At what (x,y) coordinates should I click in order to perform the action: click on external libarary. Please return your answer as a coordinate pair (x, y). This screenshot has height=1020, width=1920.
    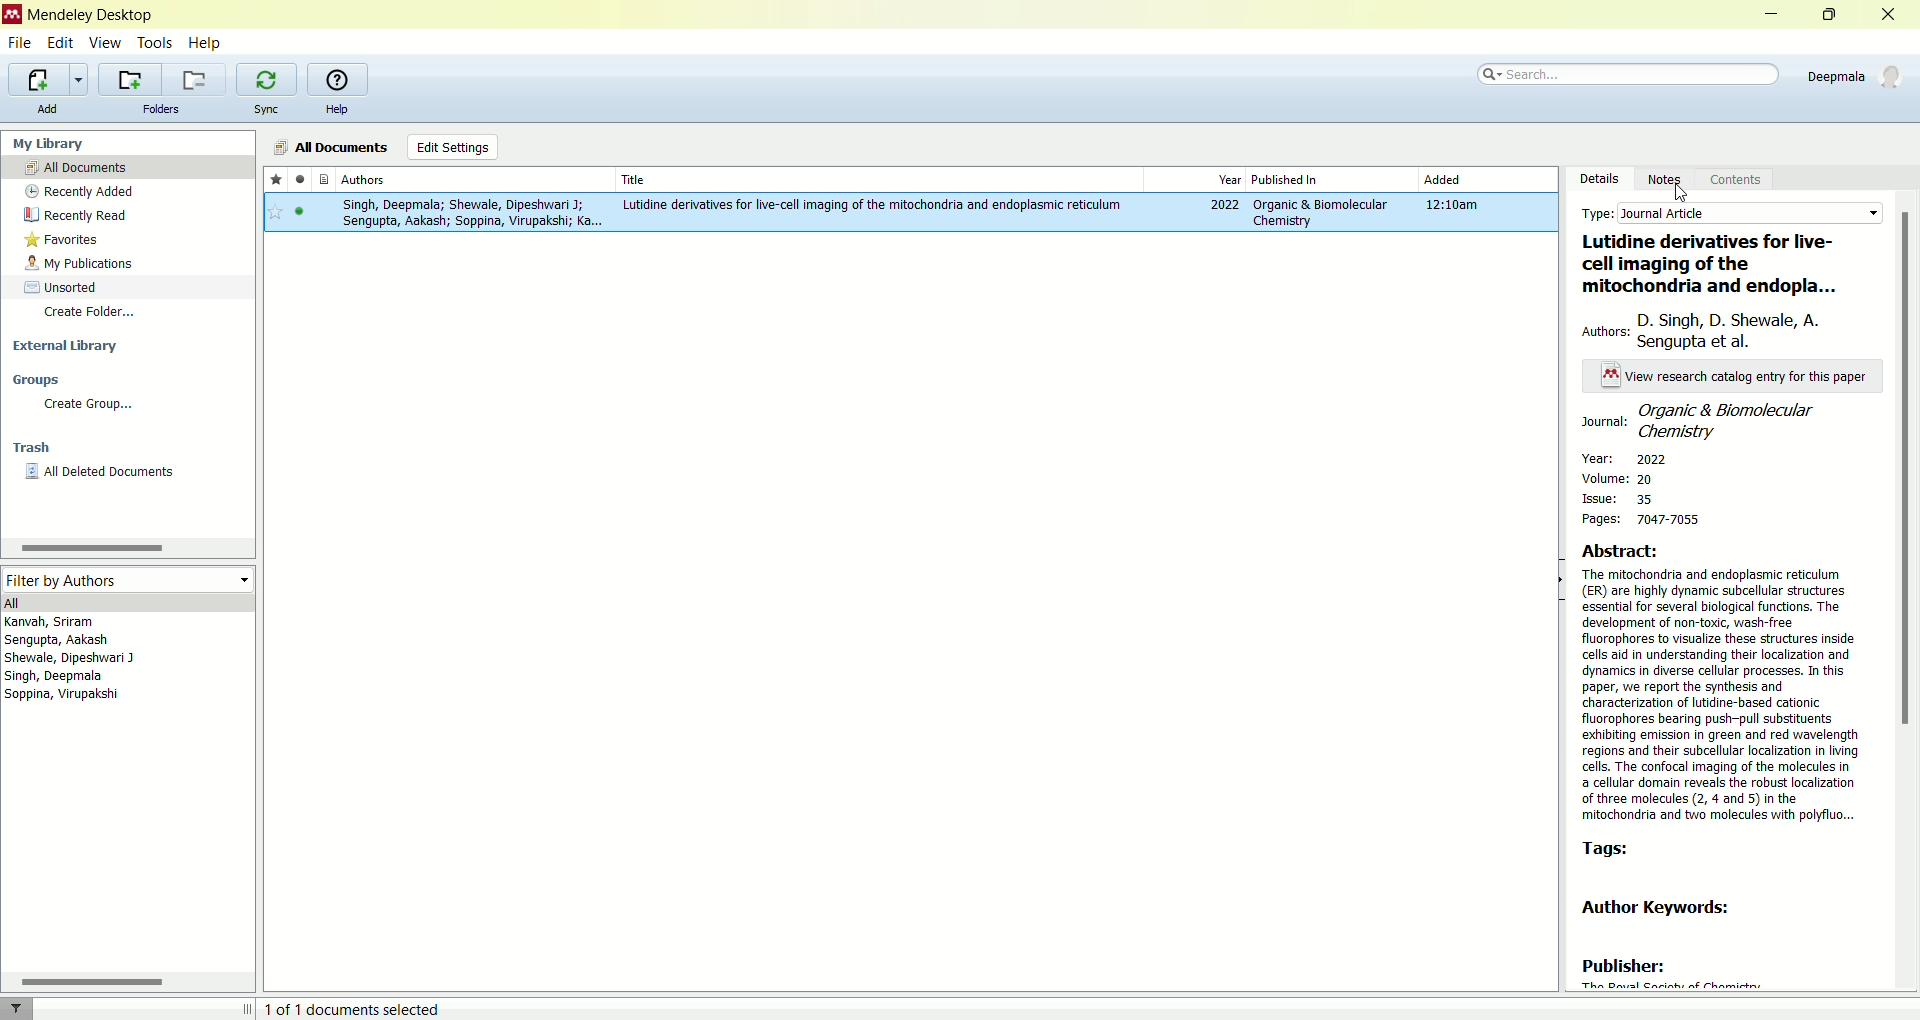
    Looking at the image, I should click on (128, 343).